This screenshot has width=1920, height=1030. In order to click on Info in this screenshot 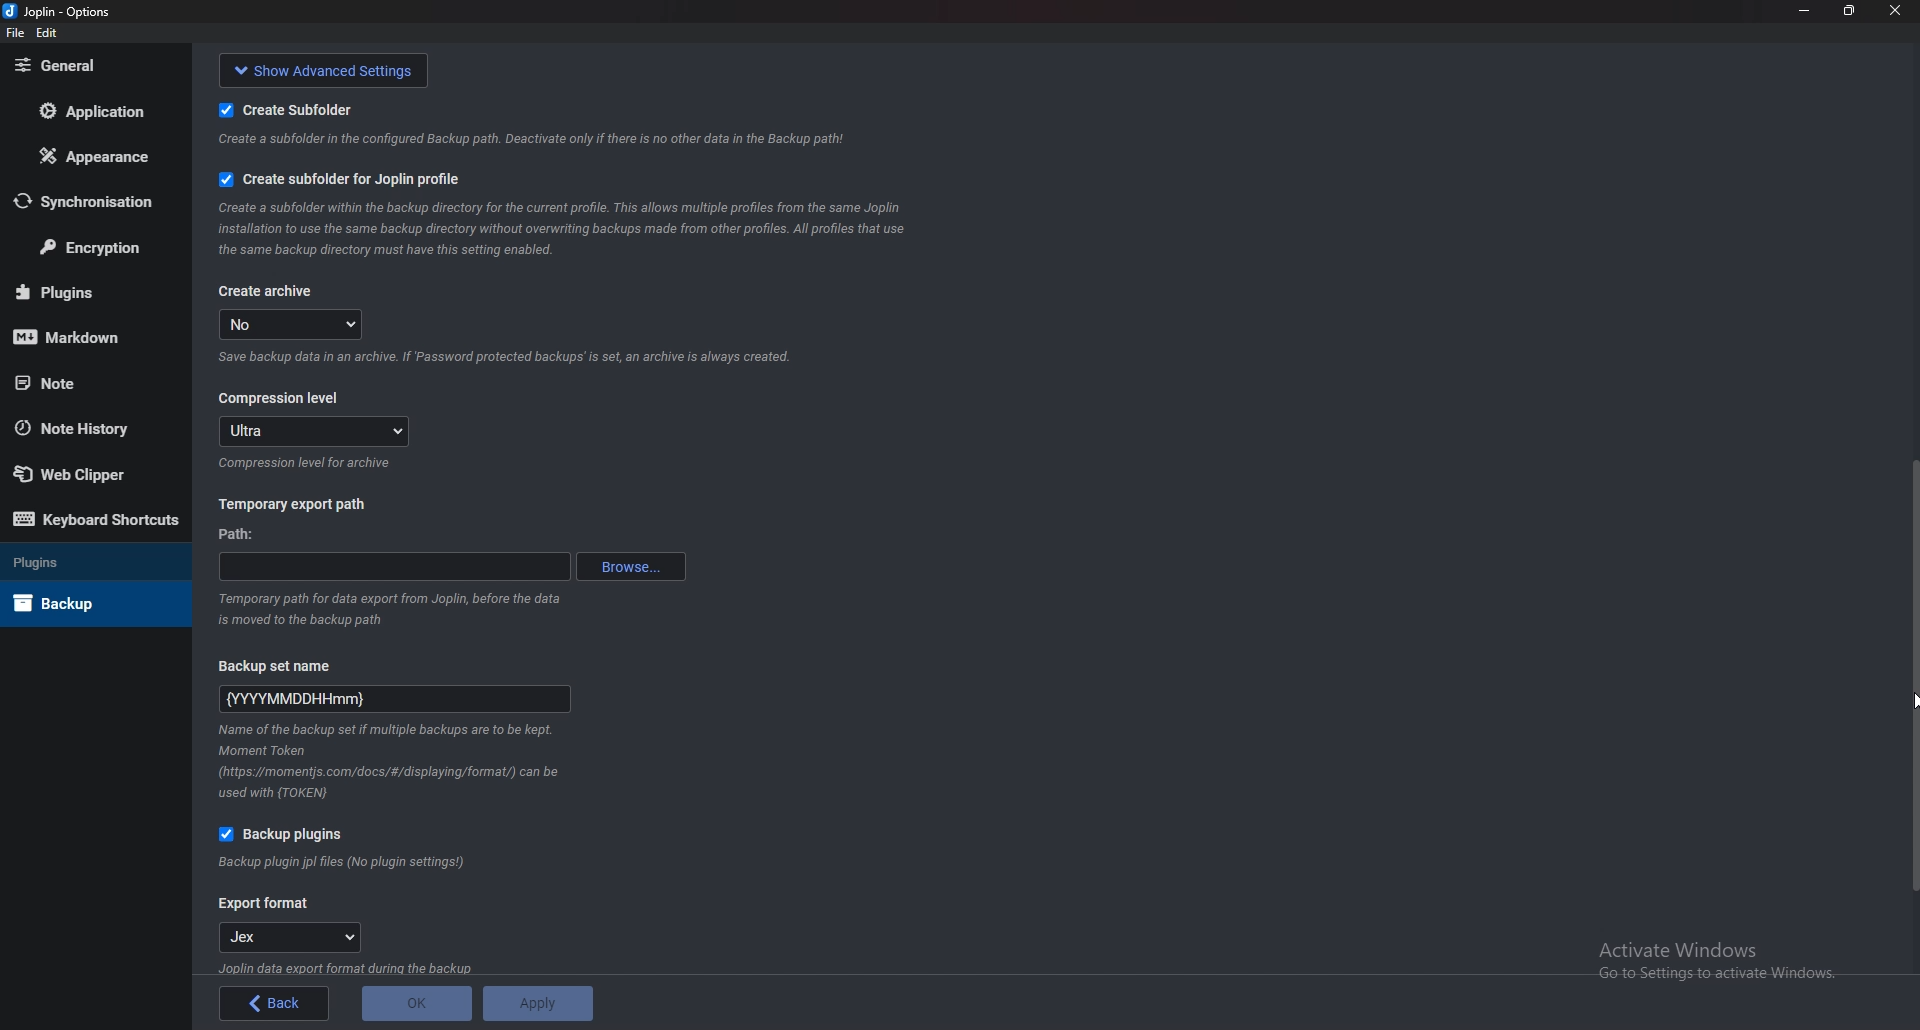, I will do `click(404, 783)`.